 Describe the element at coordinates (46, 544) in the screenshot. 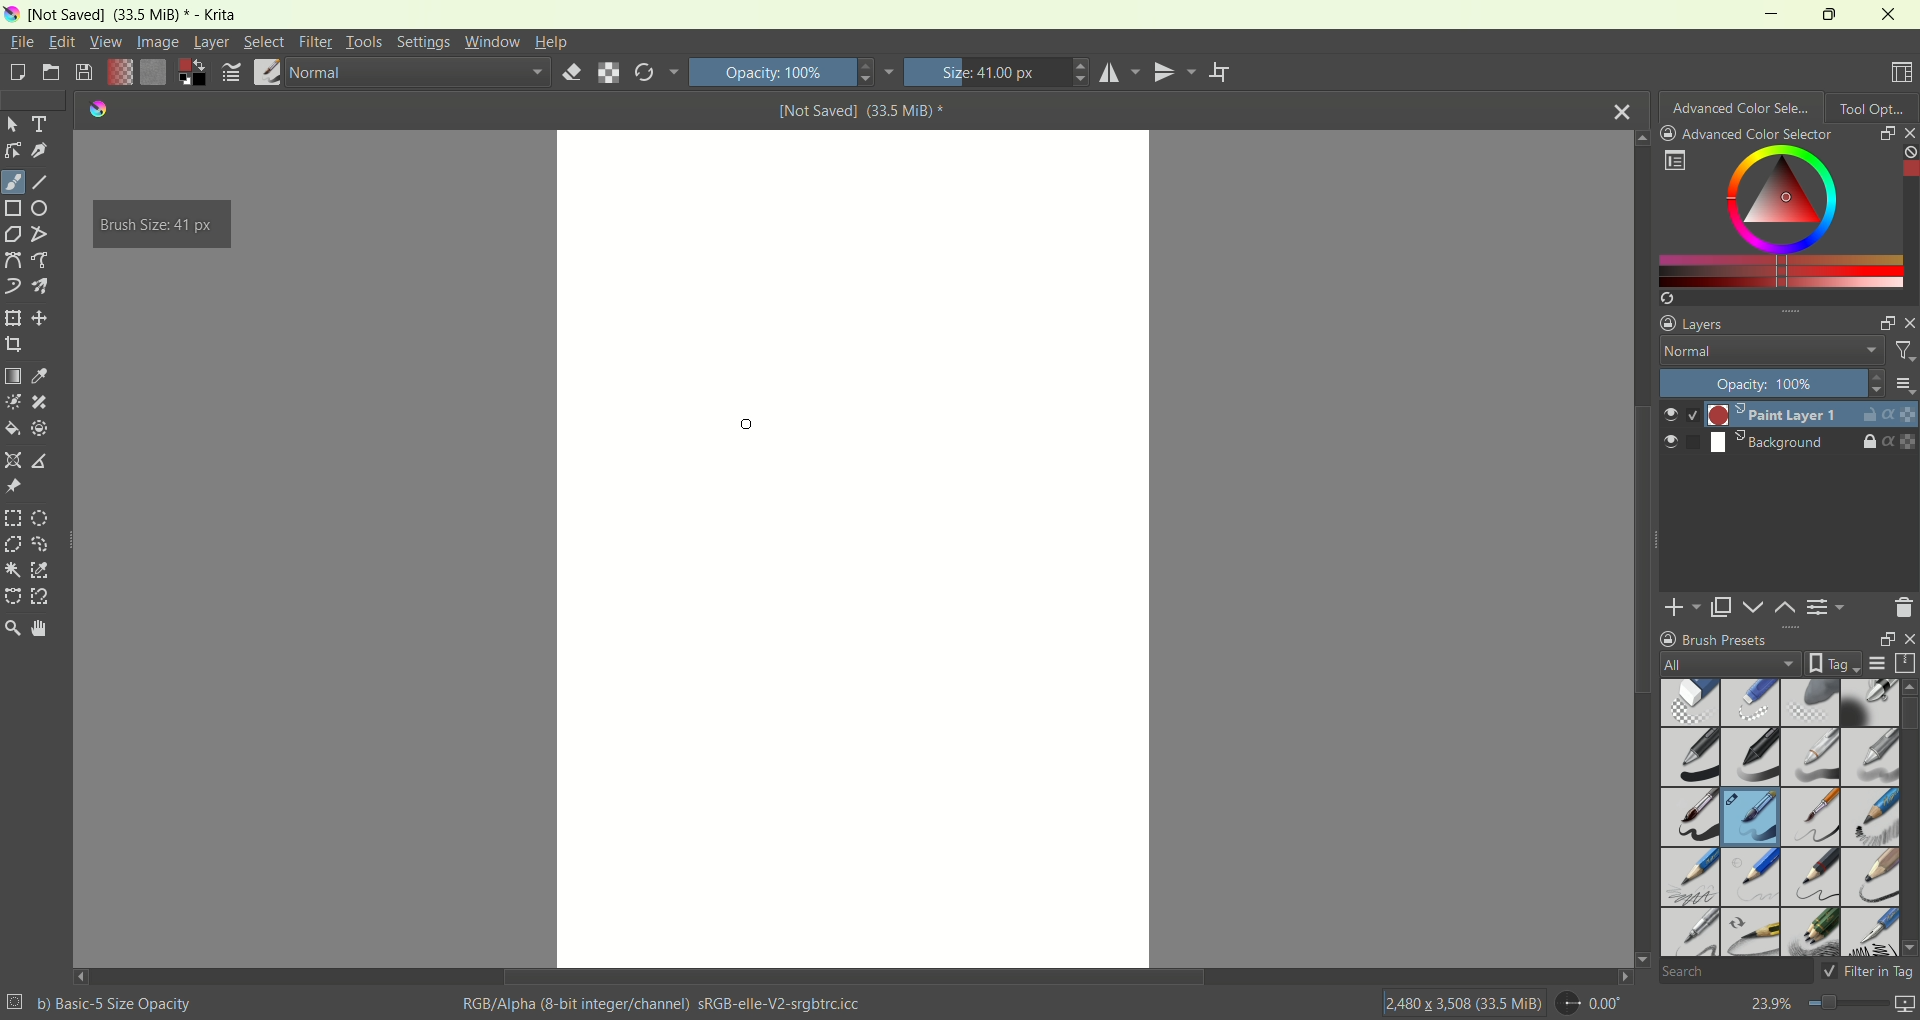

I see `free hand selection` at that location.